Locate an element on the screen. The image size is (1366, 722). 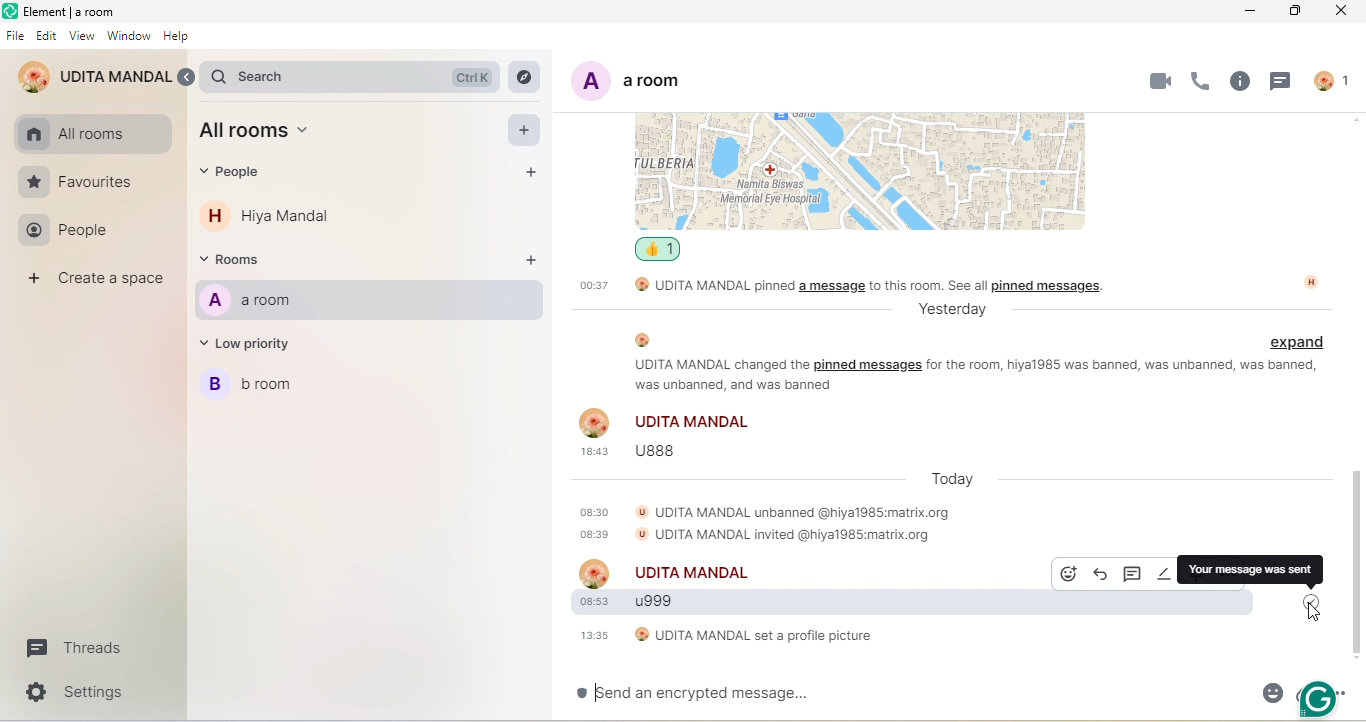
Search ctrl k is located at coordinates (349, 75).